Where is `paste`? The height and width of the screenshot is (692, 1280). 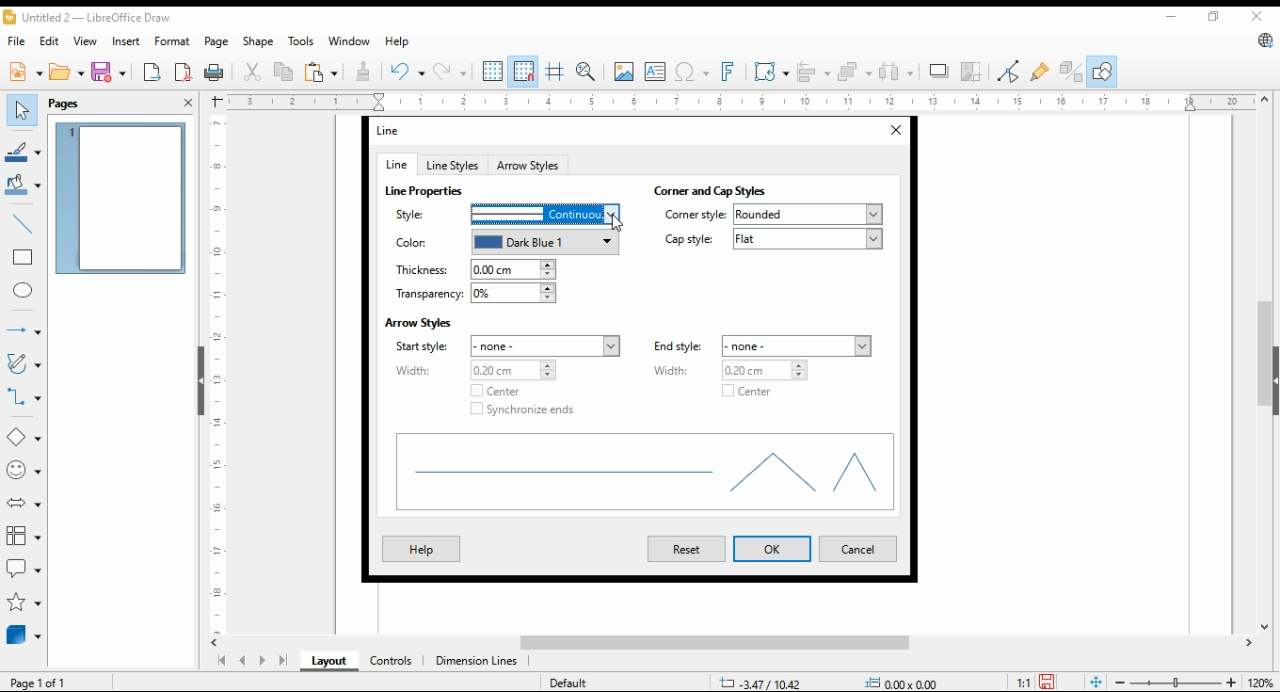
paste is located at coordinates (321, 71).